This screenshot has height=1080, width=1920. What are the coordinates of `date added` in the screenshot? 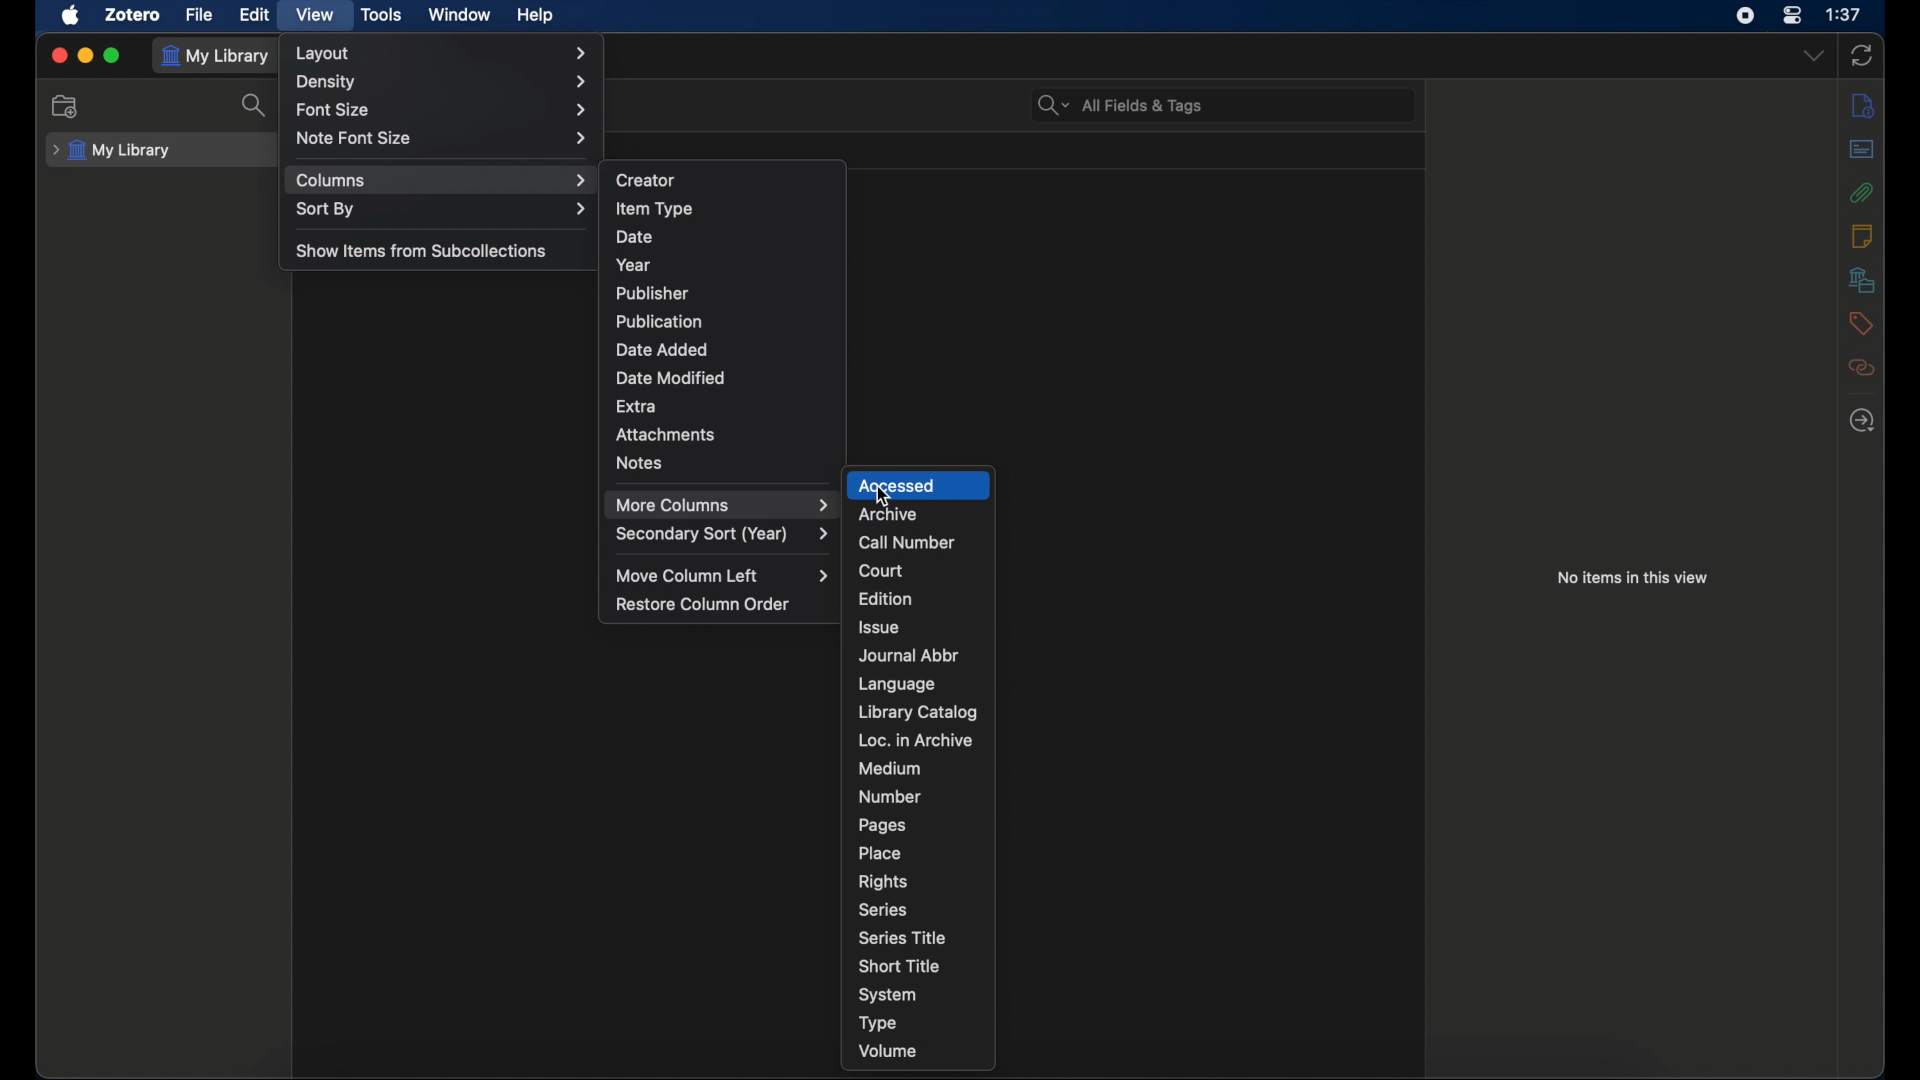 It's located at (661, 348).